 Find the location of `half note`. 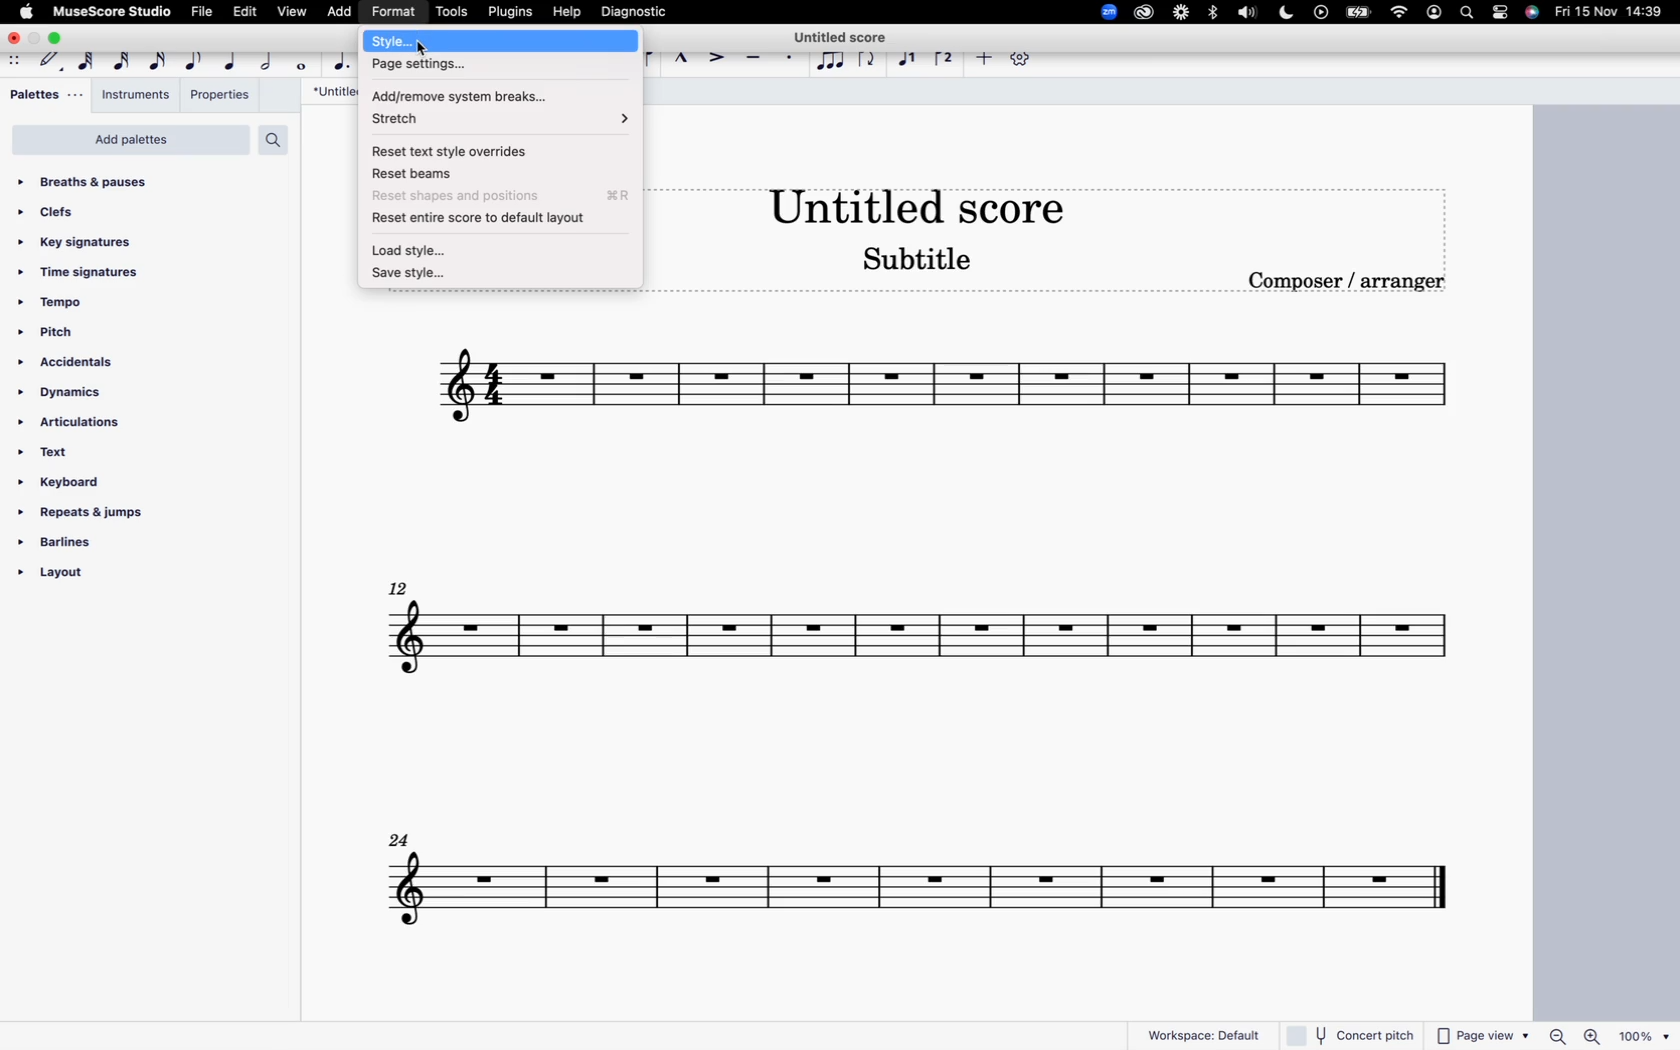

half note is located at coordinates (270, 64).